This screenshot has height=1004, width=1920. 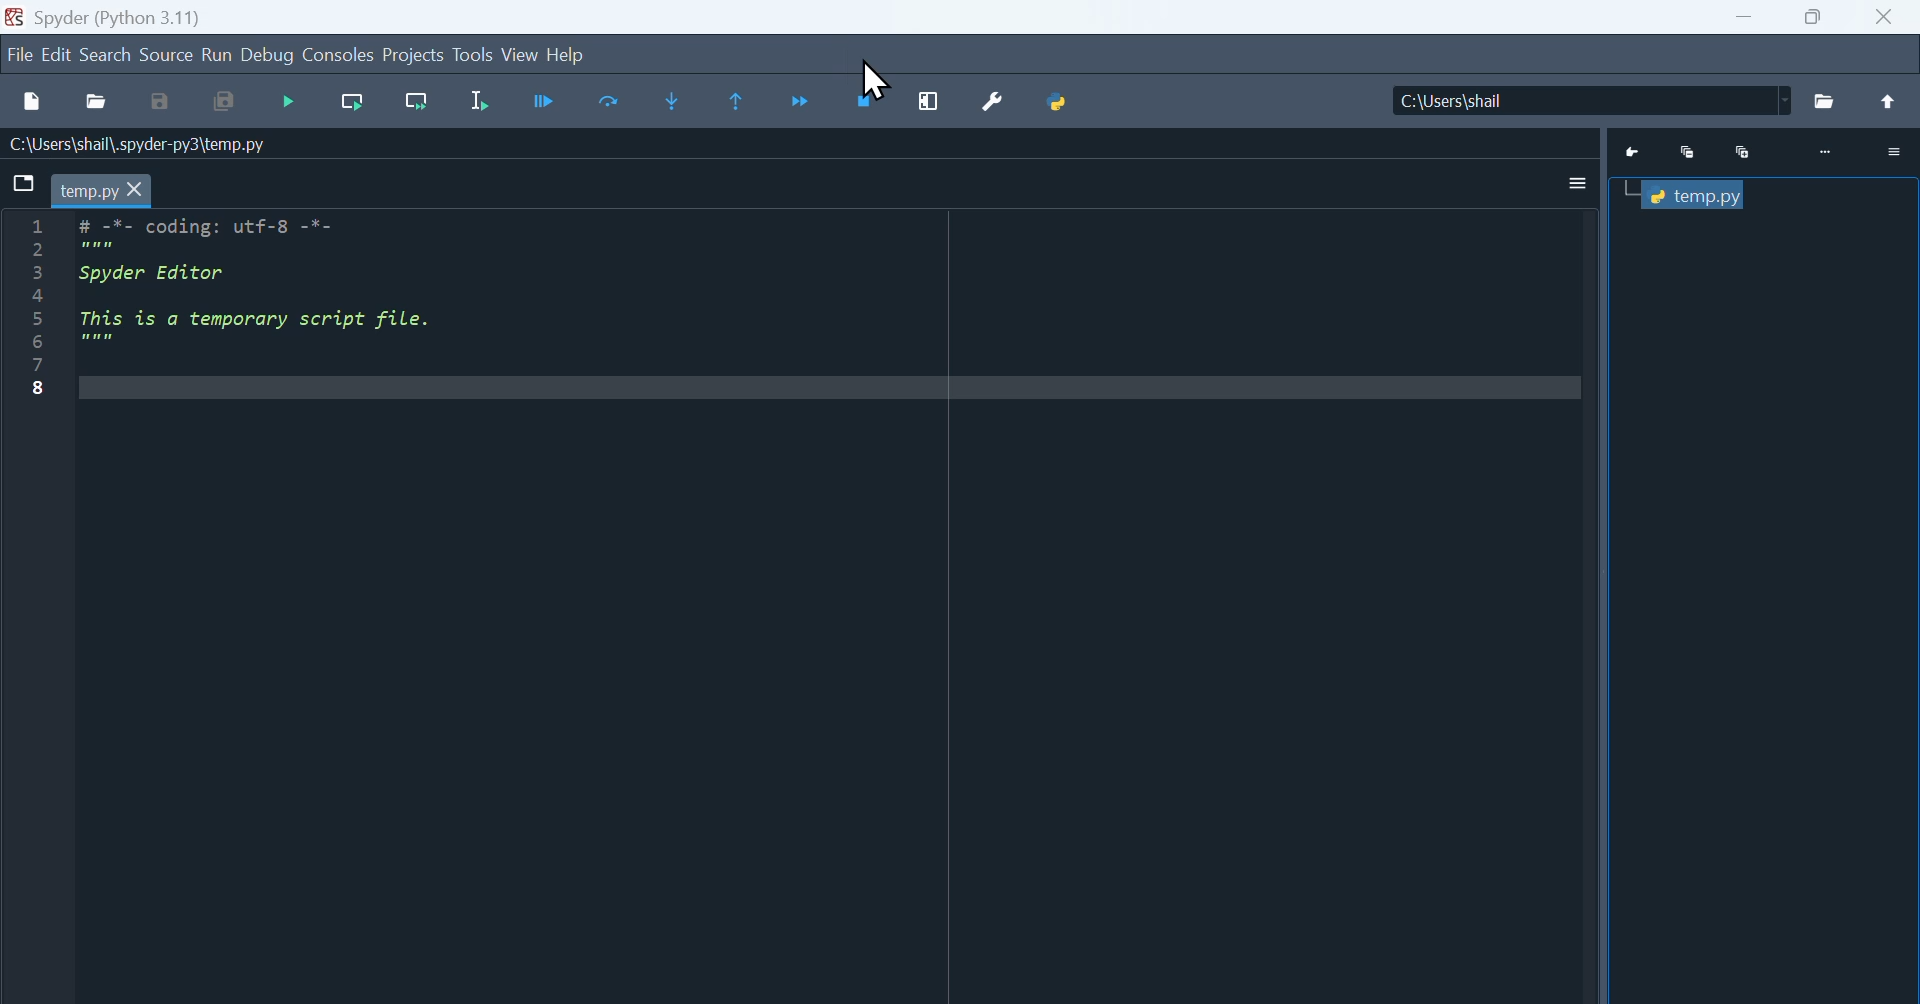 What do you see at coordinates (993, 103) in the screenshot?
I see `Preferences` at bounding box center [993, 103].